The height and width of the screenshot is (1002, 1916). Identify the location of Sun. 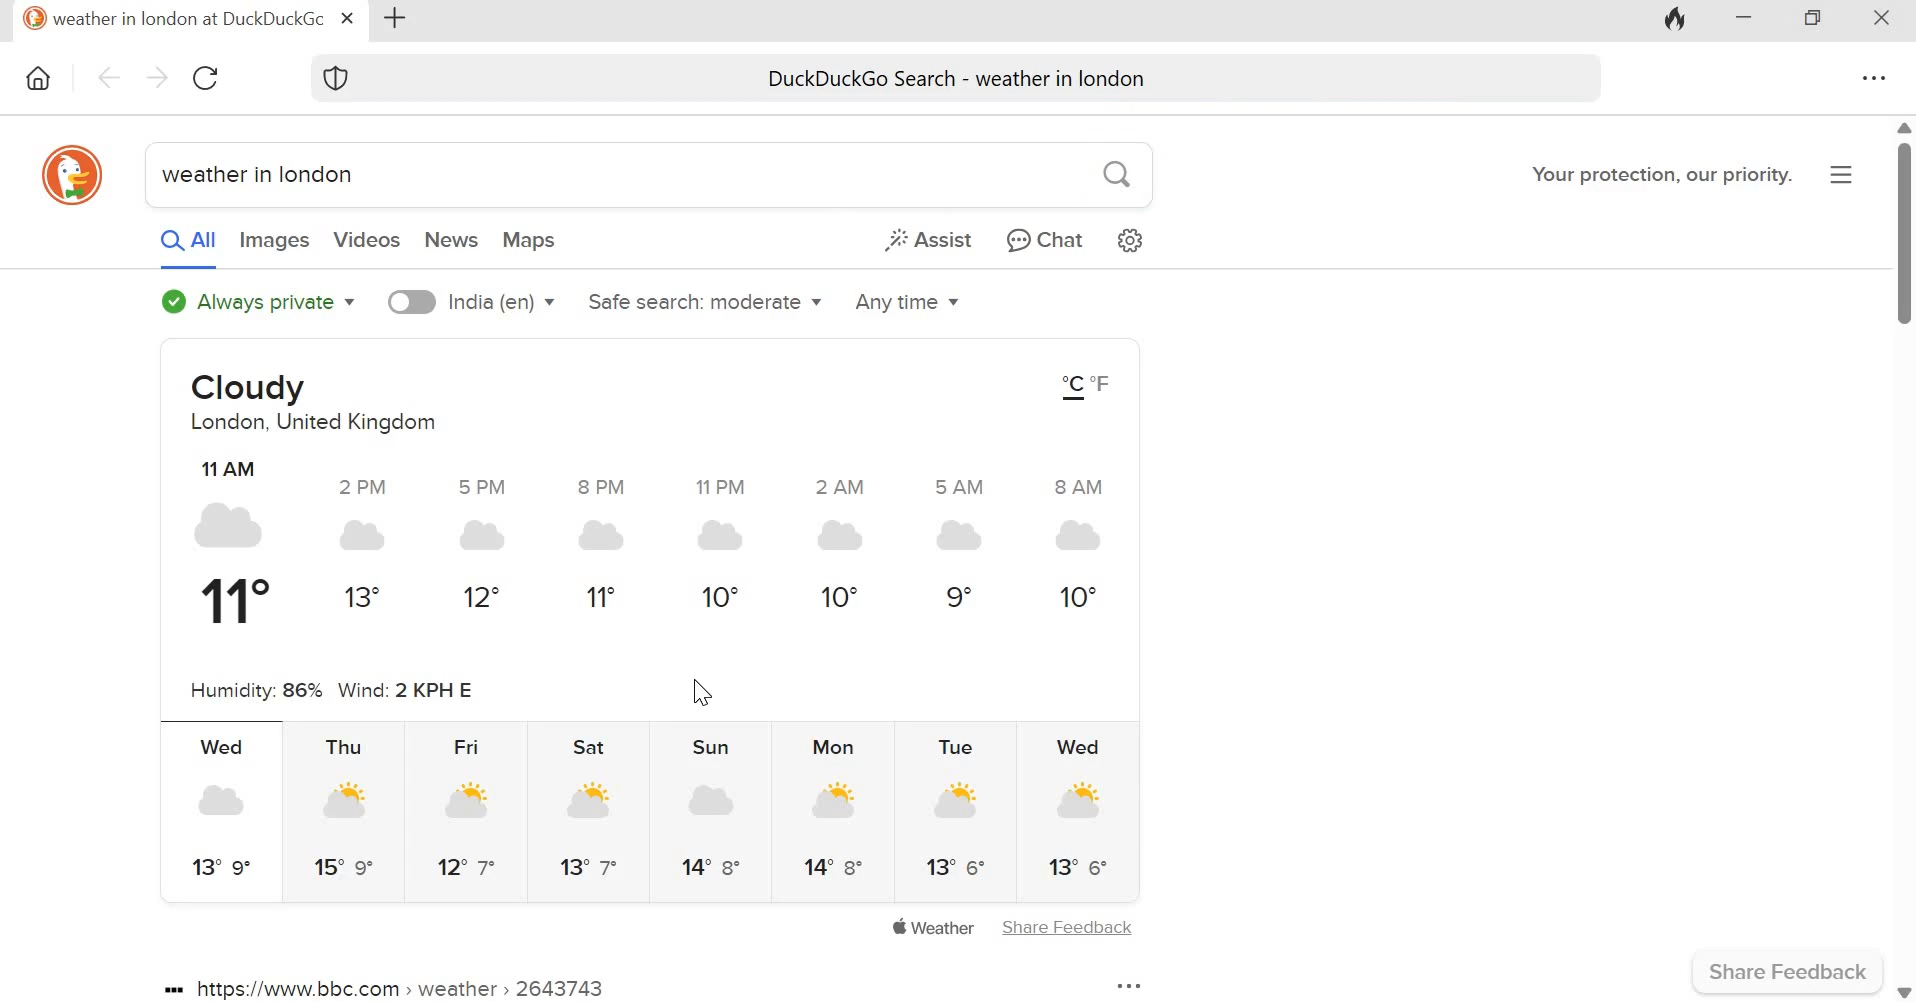
(711, 748).